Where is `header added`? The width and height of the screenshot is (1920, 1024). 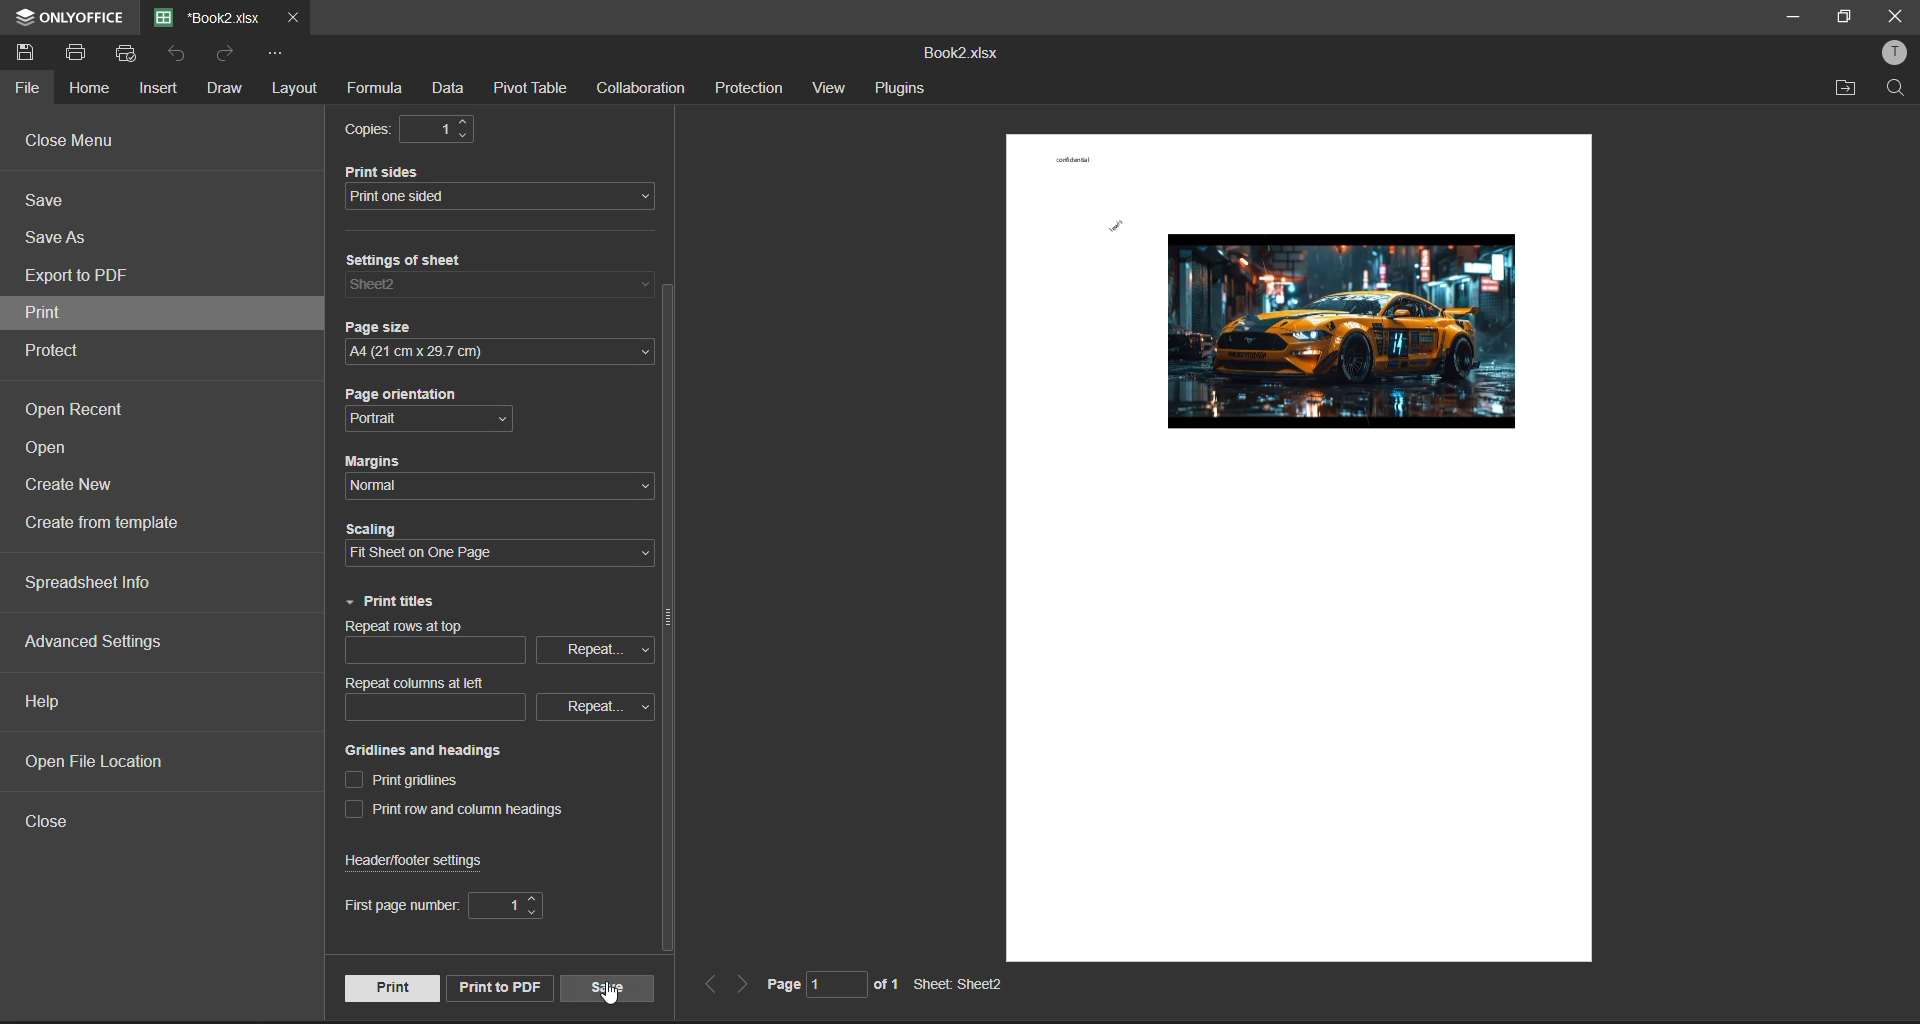
header added is located at coordinates (1073, 158).